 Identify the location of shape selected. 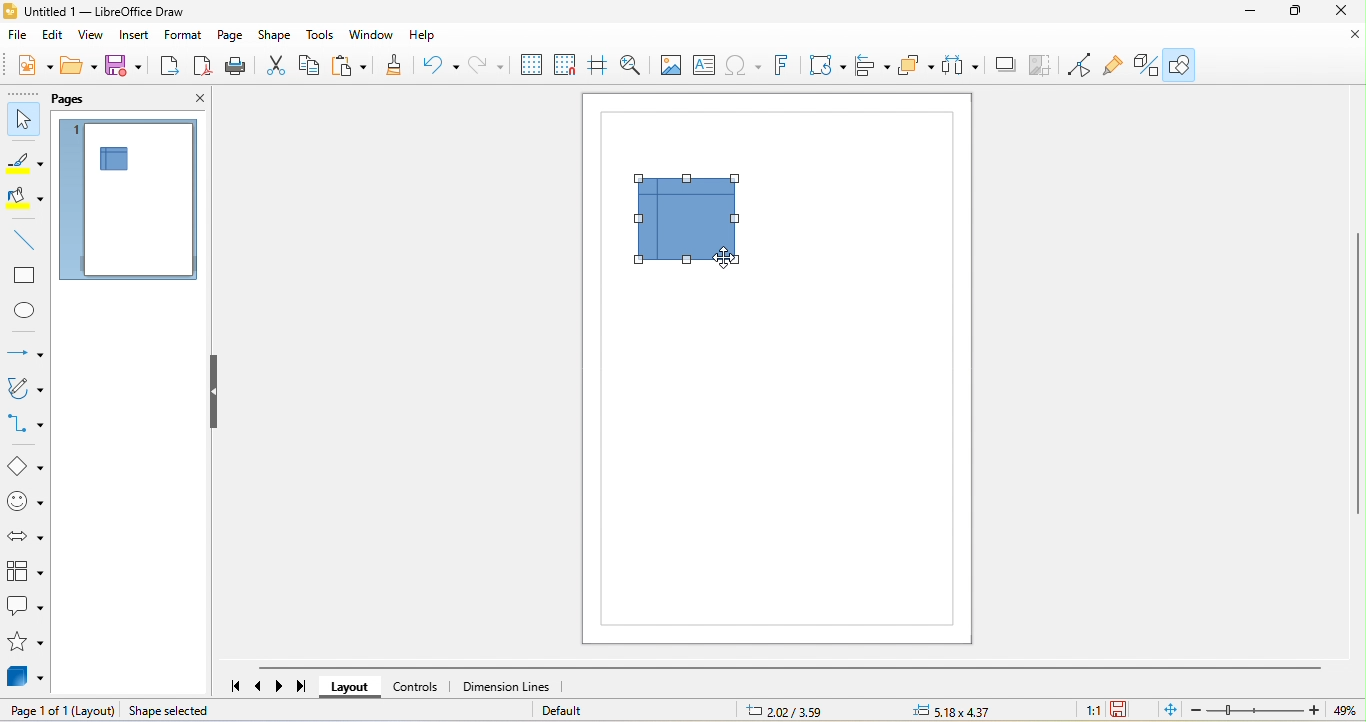
(205, 712).